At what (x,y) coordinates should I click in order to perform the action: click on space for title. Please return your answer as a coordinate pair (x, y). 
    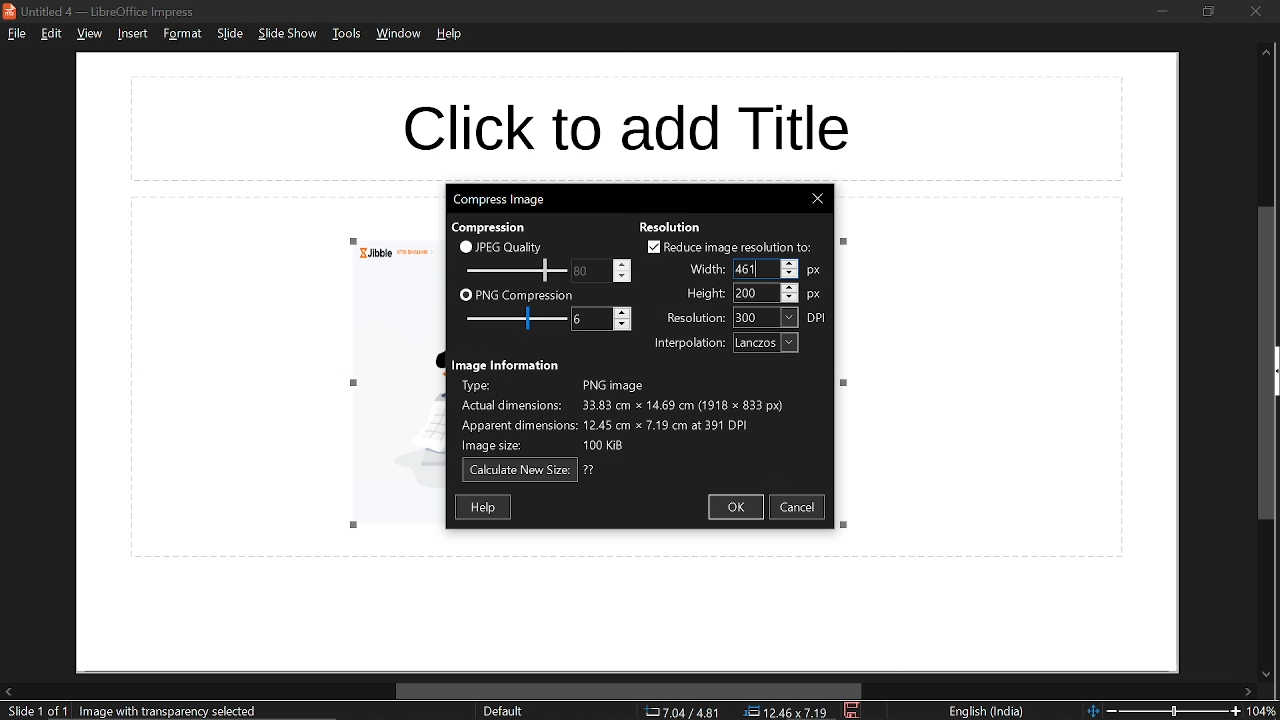
    Looking at the image, I should click on (646, 122).